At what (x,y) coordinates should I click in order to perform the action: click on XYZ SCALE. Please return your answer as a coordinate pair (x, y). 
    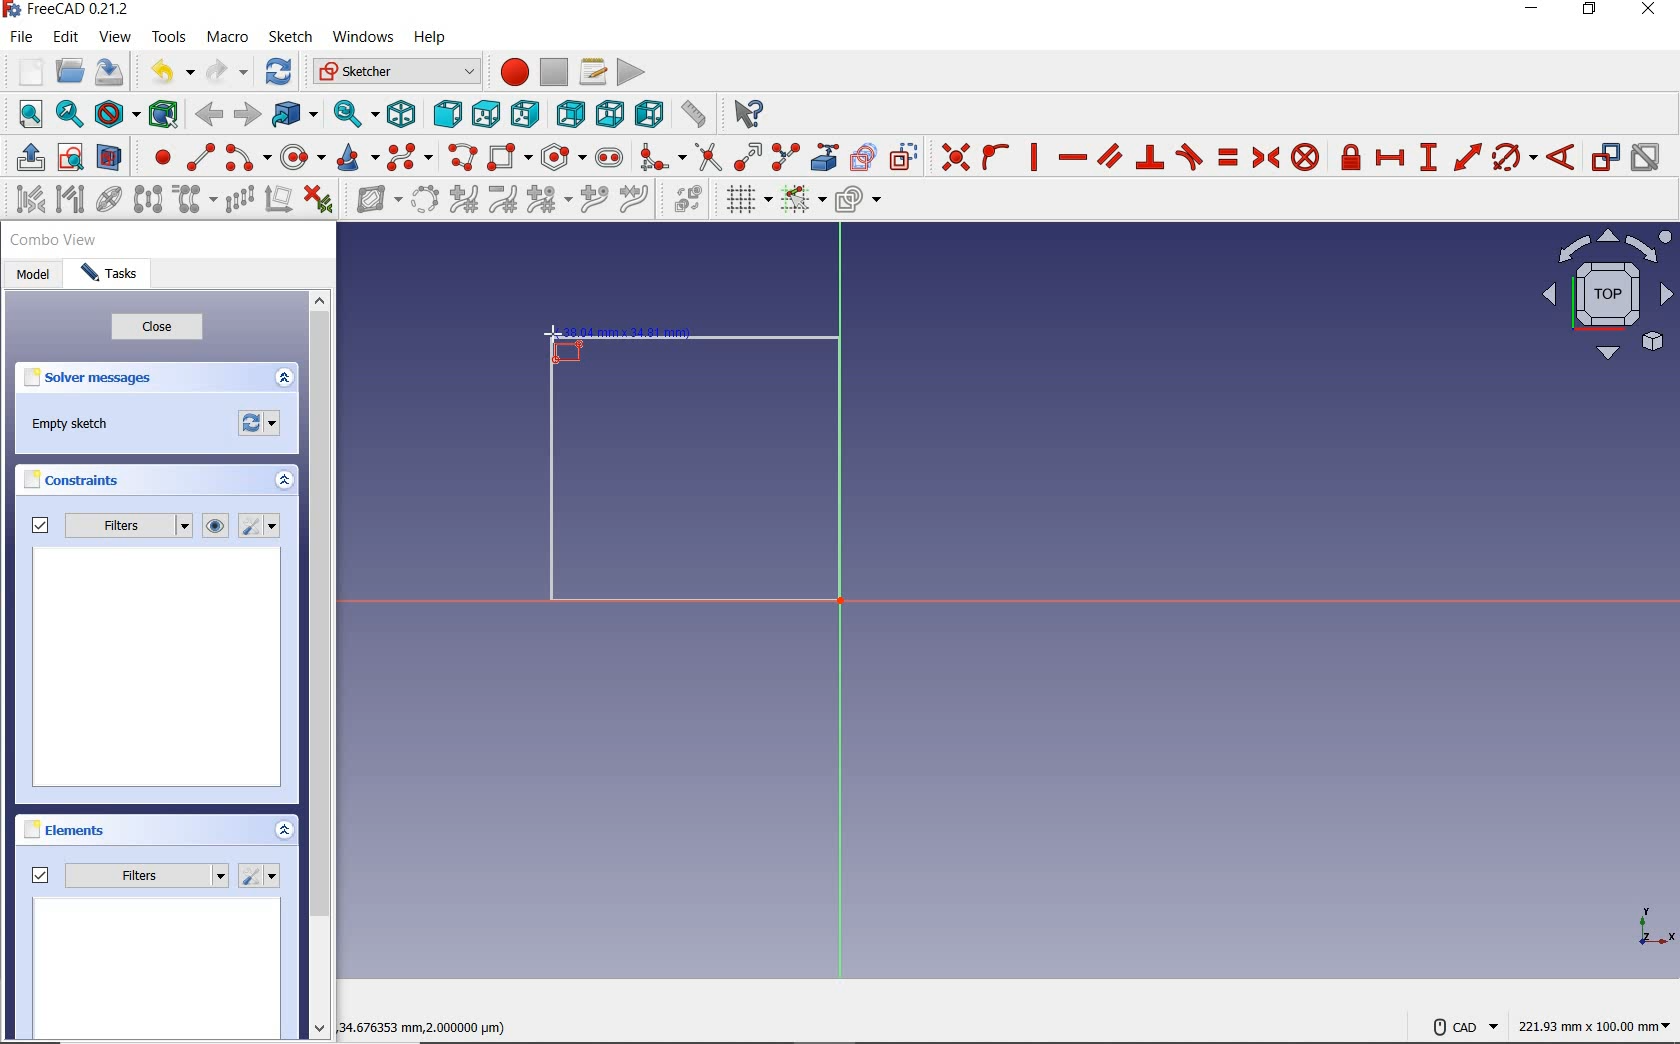
    Looking at the image, I should click on (1655, 927).